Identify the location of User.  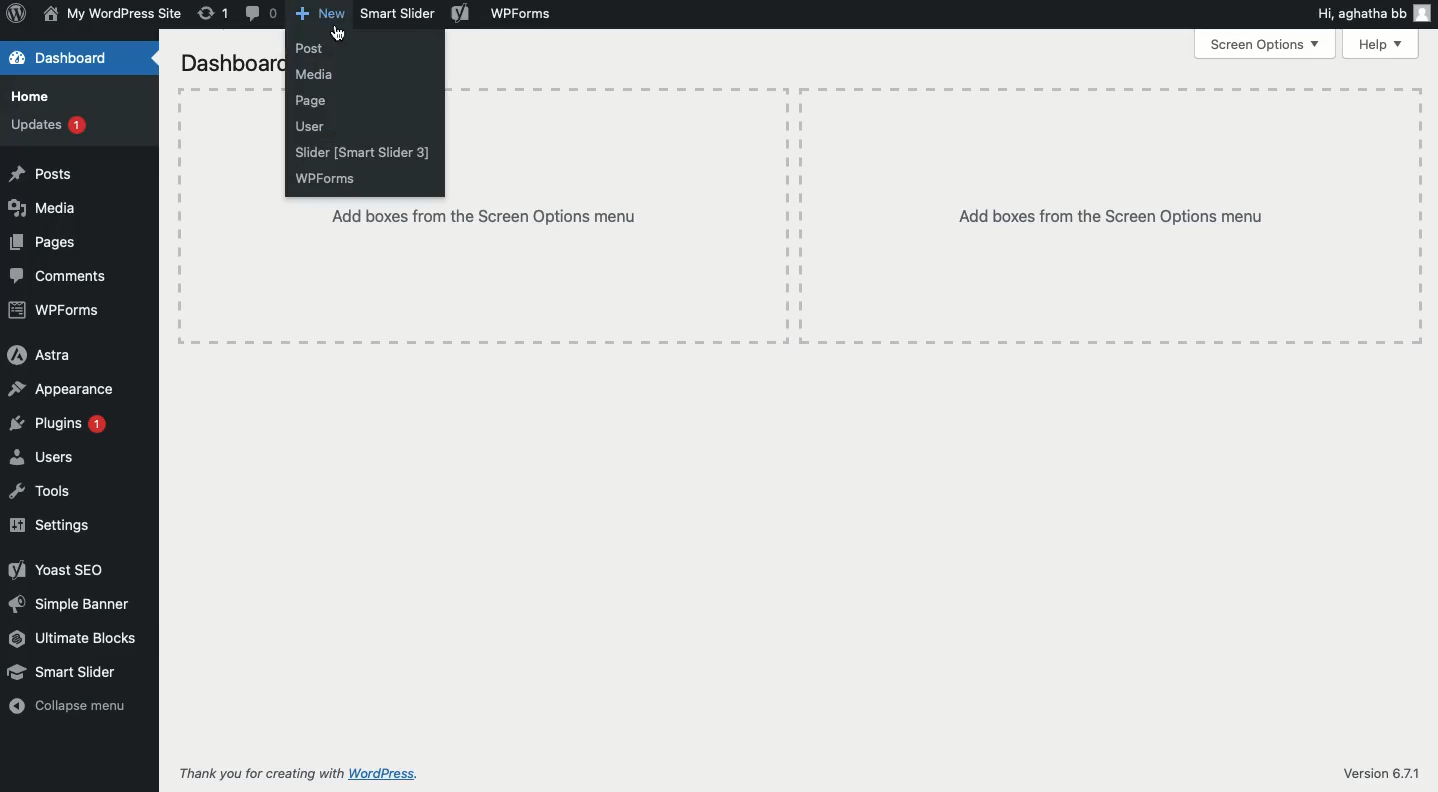
(311, 125).